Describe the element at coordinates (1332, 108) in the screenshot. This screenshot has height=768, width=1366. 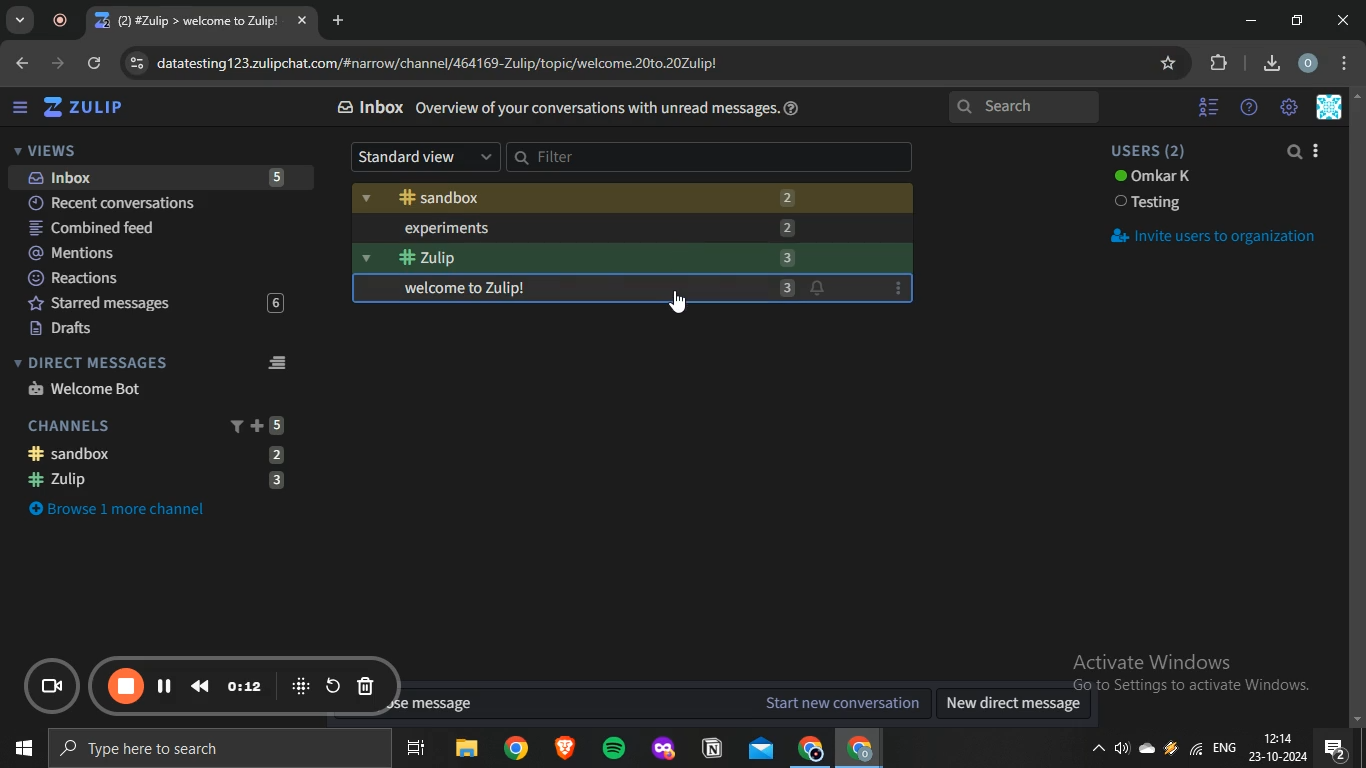
I see `personal menu` at that location.